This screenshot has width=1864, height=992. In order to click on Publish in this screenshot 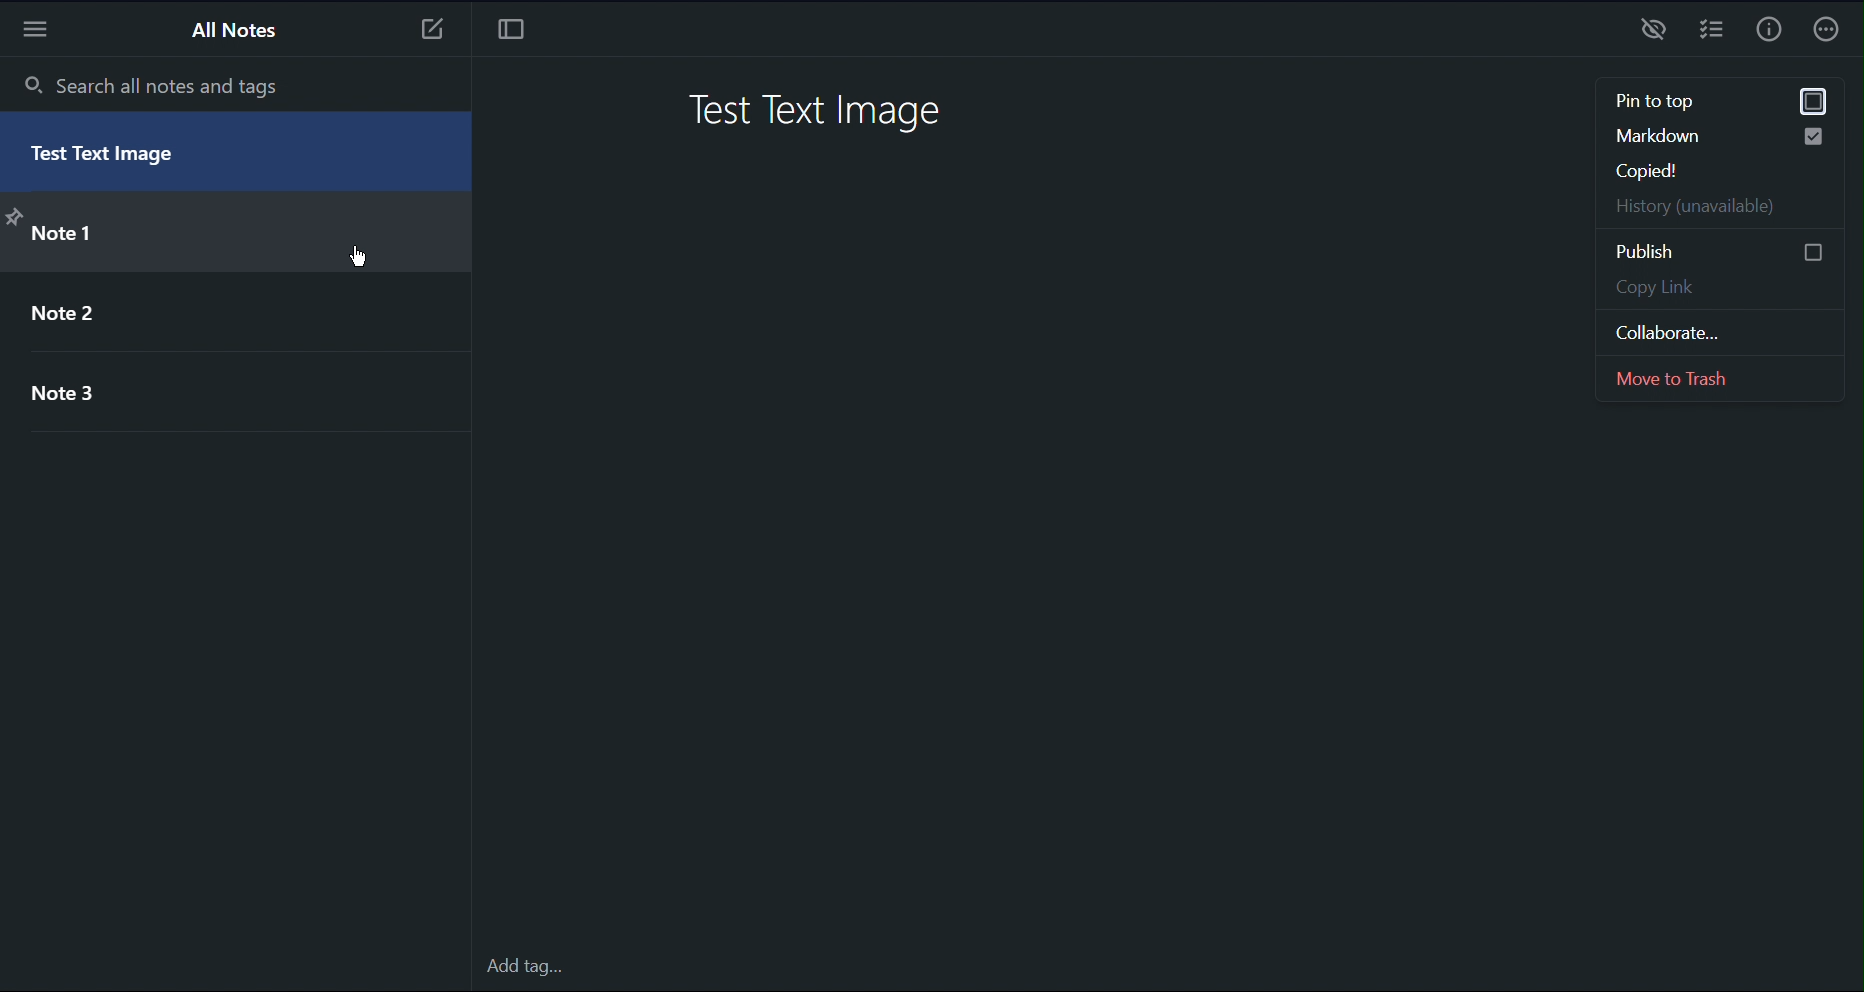, I will do `click(1713, 249)`.